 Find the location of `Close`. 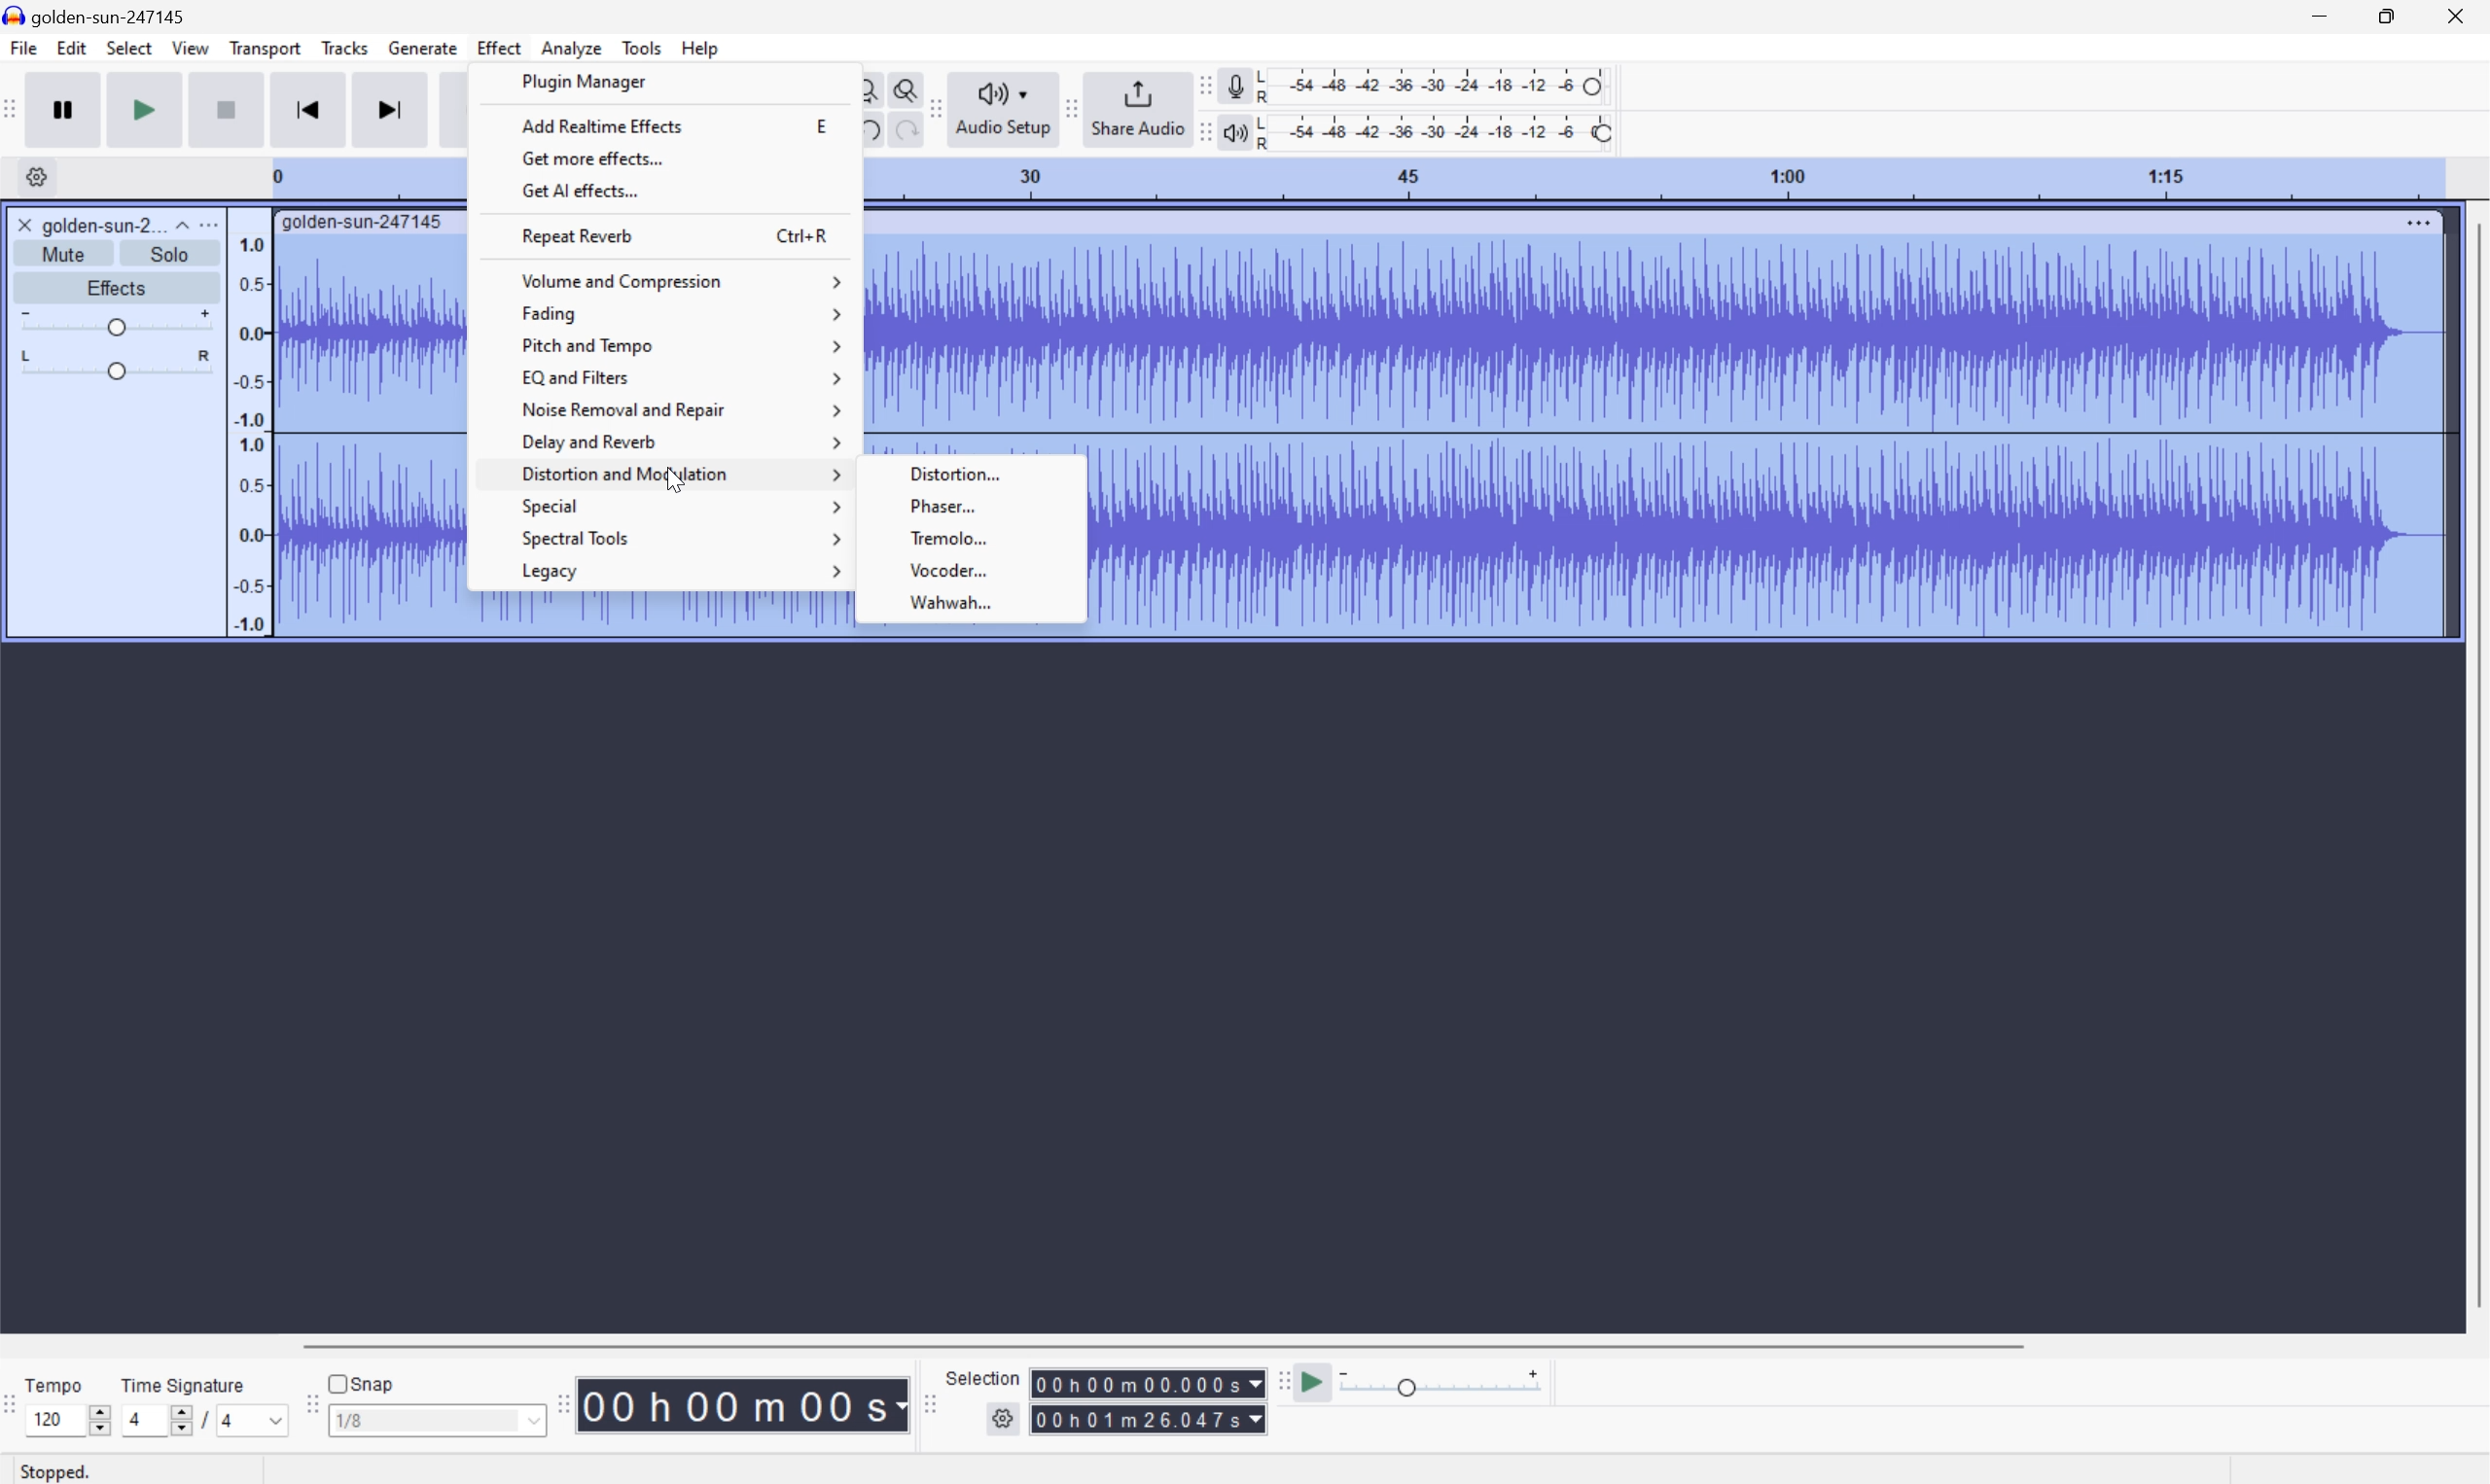

Close is located at coordinates (2461, 15).